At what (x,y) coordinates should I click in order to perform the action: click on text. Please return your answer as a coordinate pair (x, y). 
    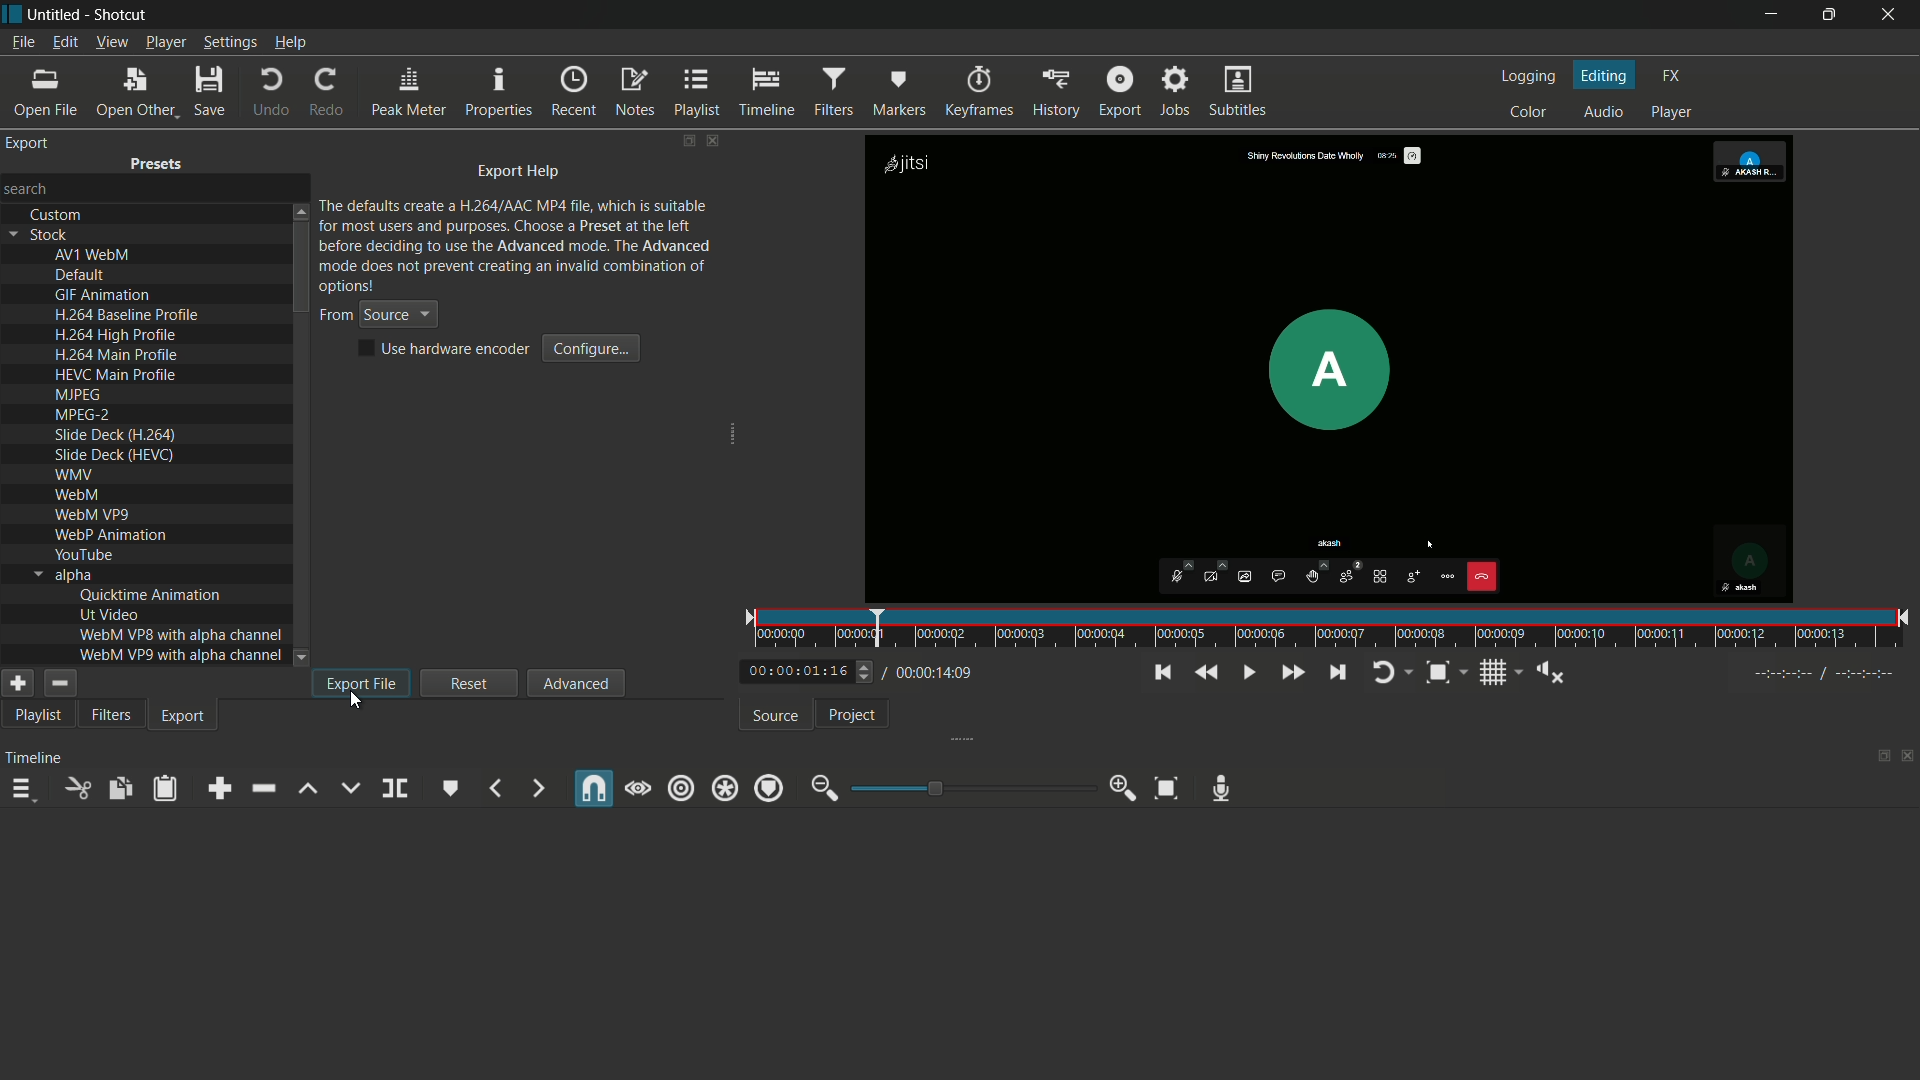
    Looking at the image, I should click on (443, 348).